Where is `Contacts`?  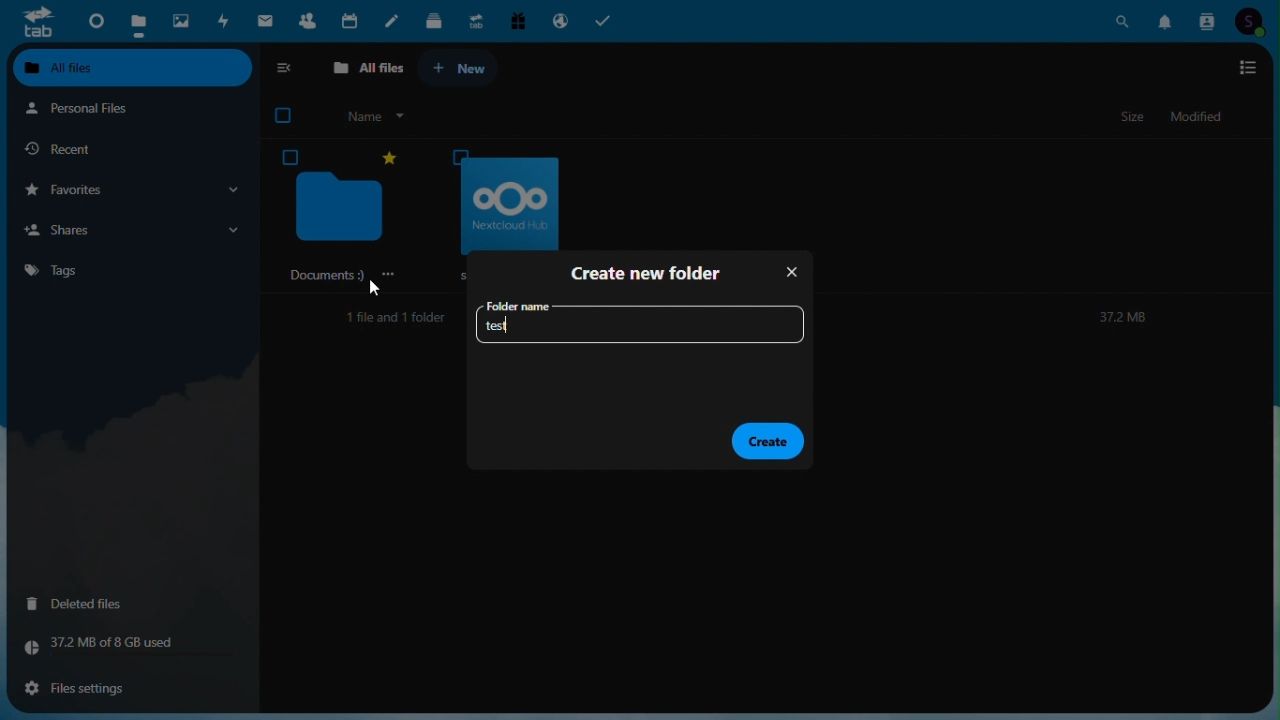
Contacts is located at coordinates (1208, 19).